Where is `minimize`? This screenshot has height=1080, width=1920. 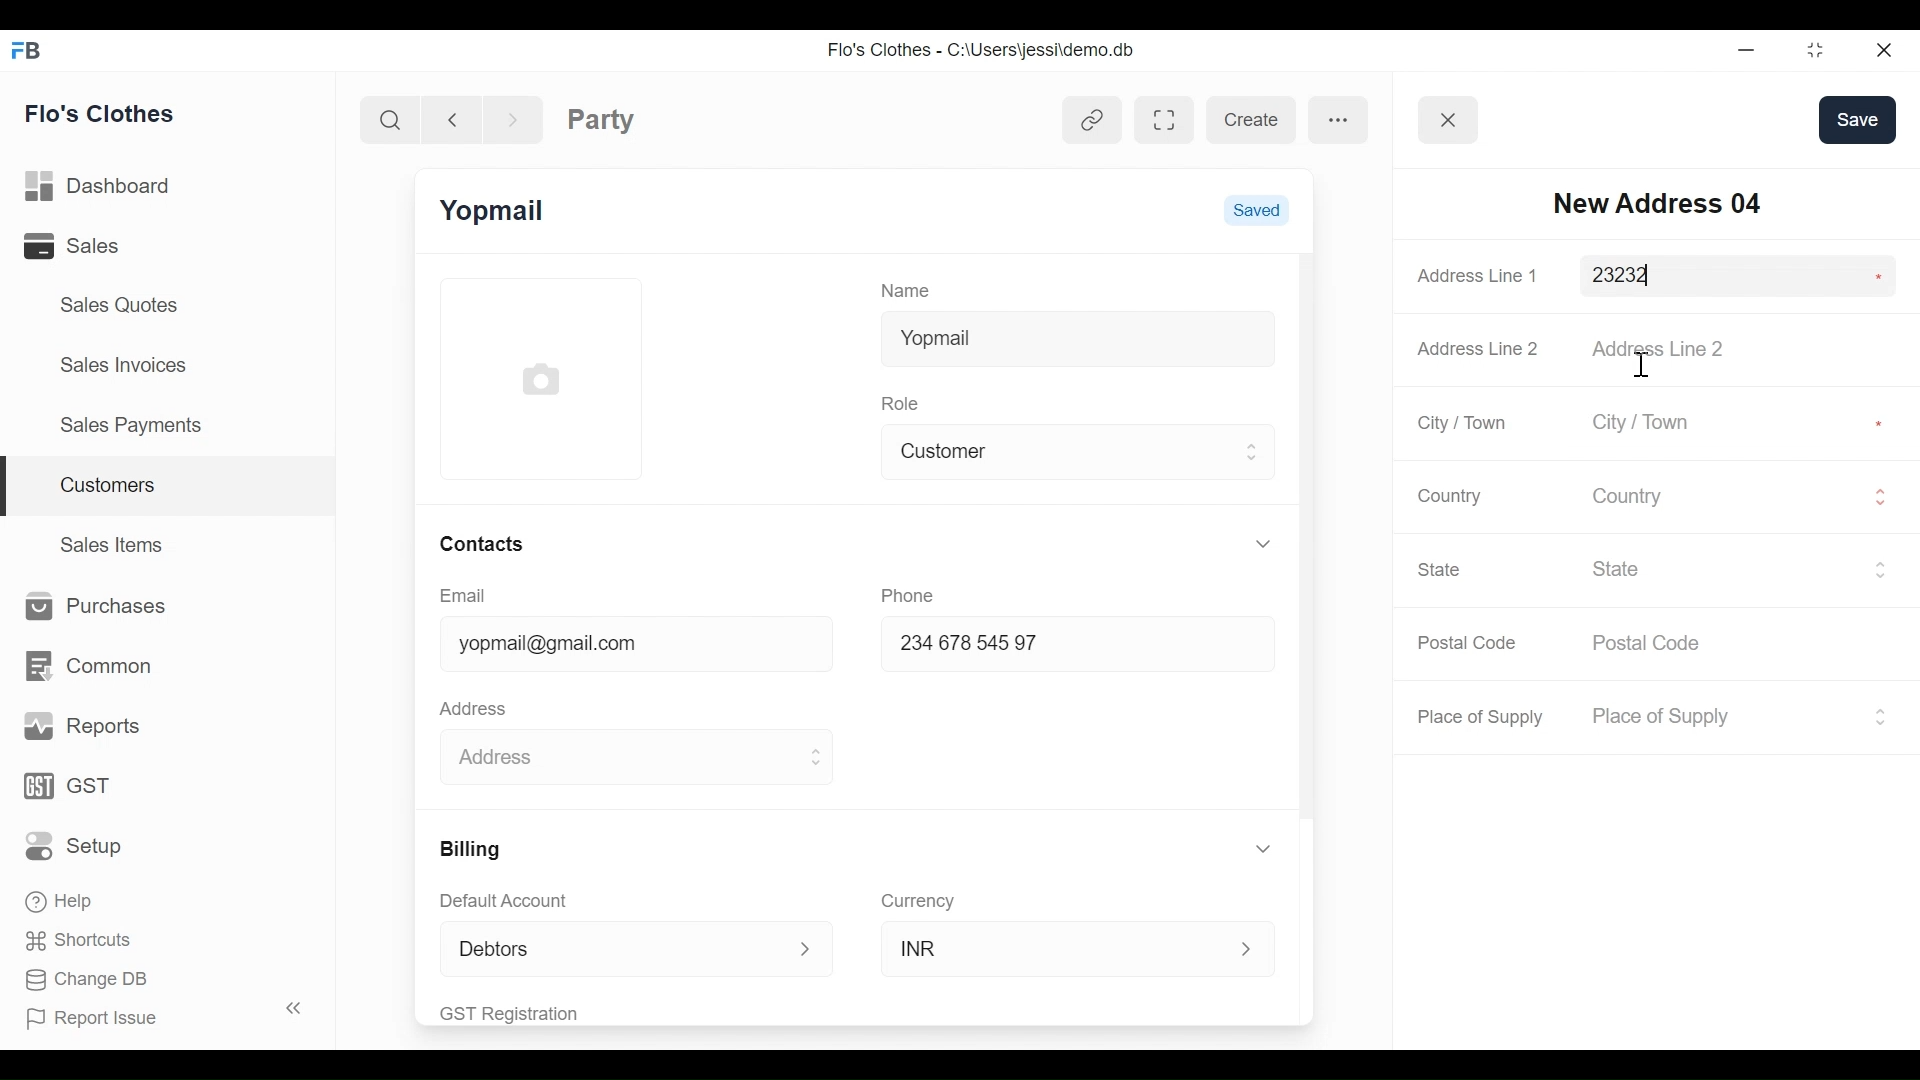 minimize is located at coordinates (1744, 49).